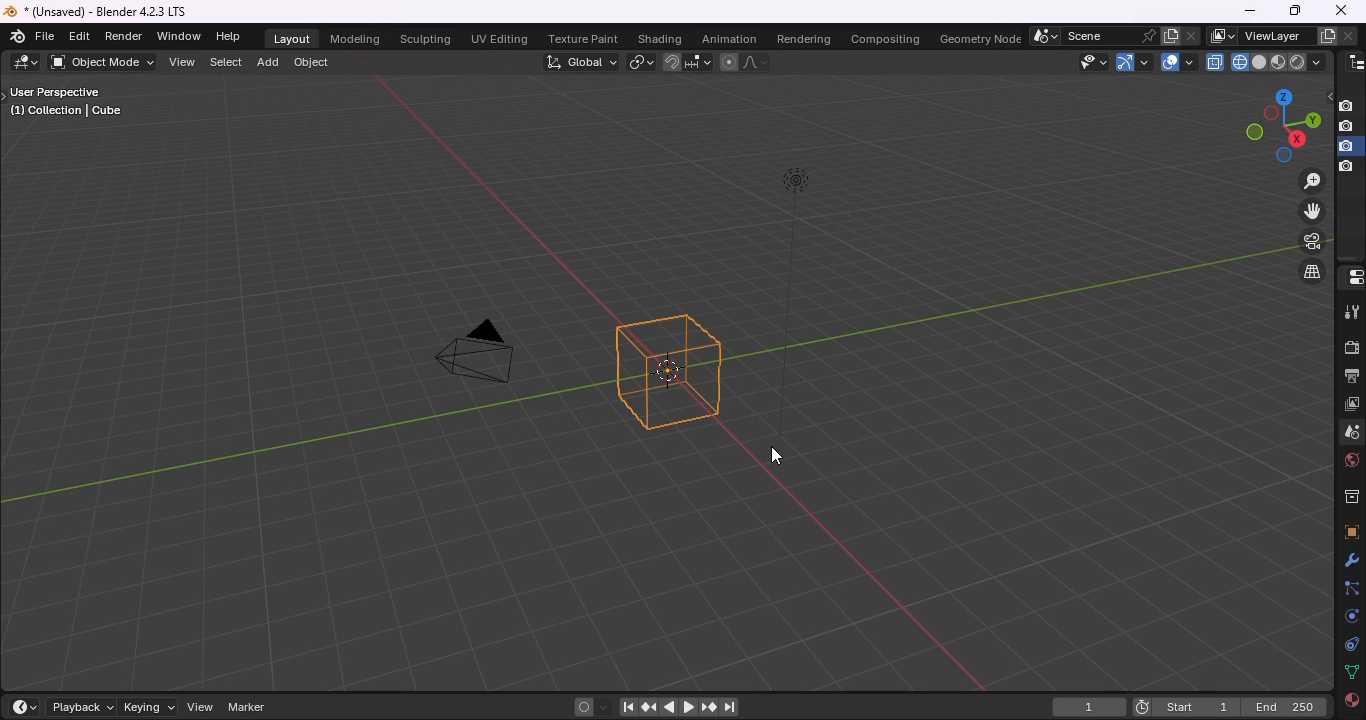  Describe the element at coordinates (649, 708) in the screenshot. I see `previous` at that location.